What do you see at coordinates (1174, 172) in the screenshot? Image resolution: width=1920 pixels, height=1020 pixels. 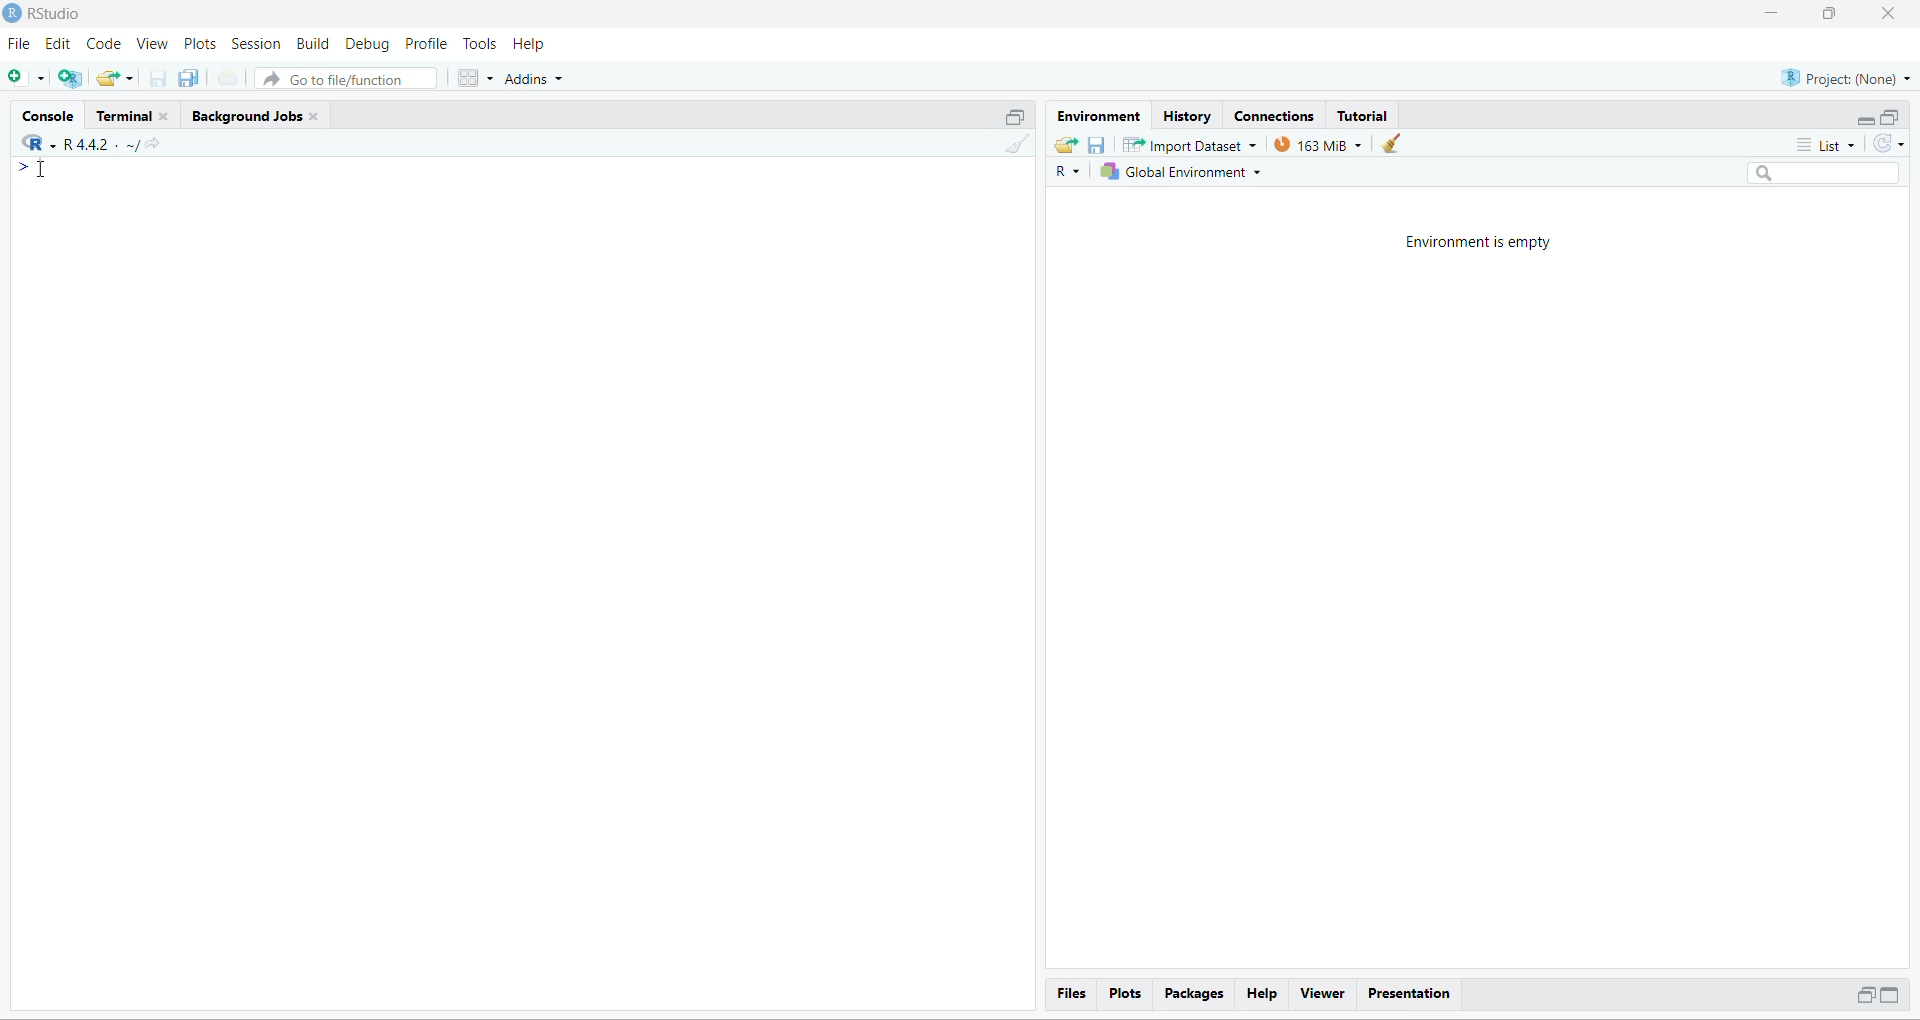 I see `global Environment` at bounding box center [1174, 172].